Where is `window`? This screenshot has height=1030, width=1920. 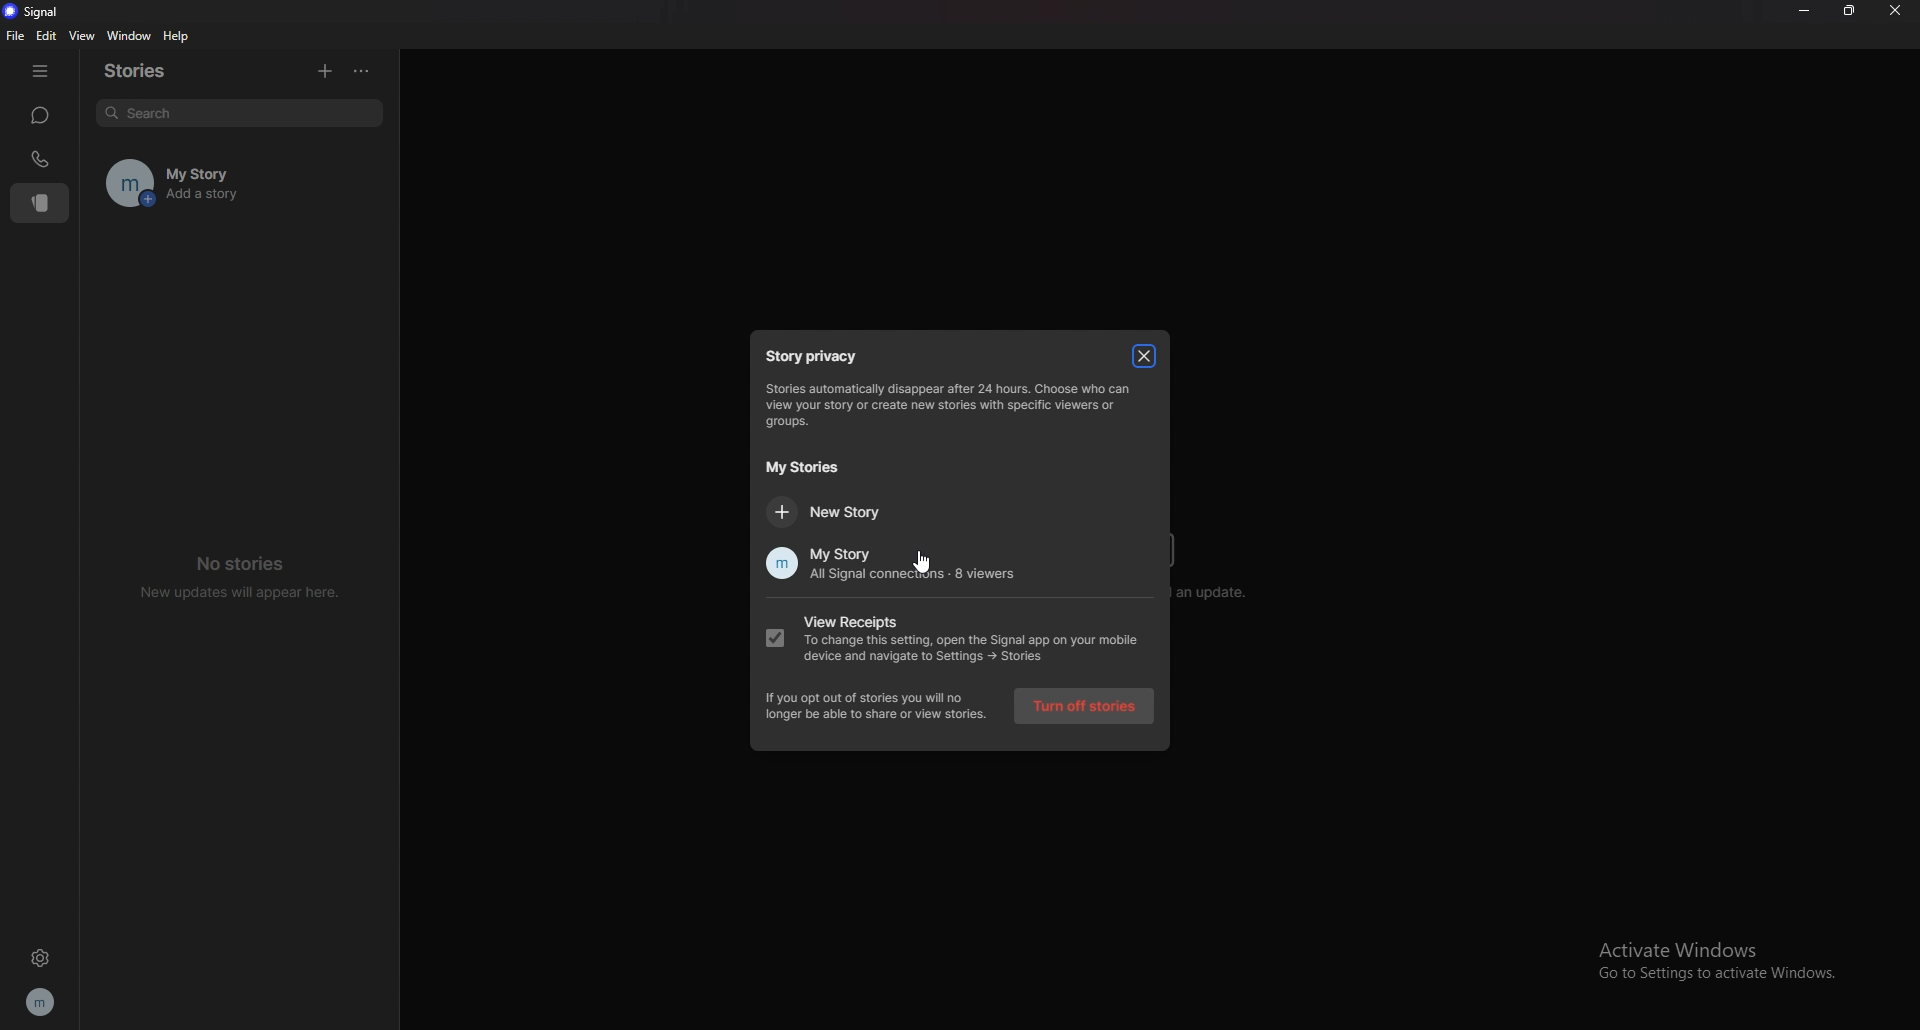 window is located at coordinates (129, 35).